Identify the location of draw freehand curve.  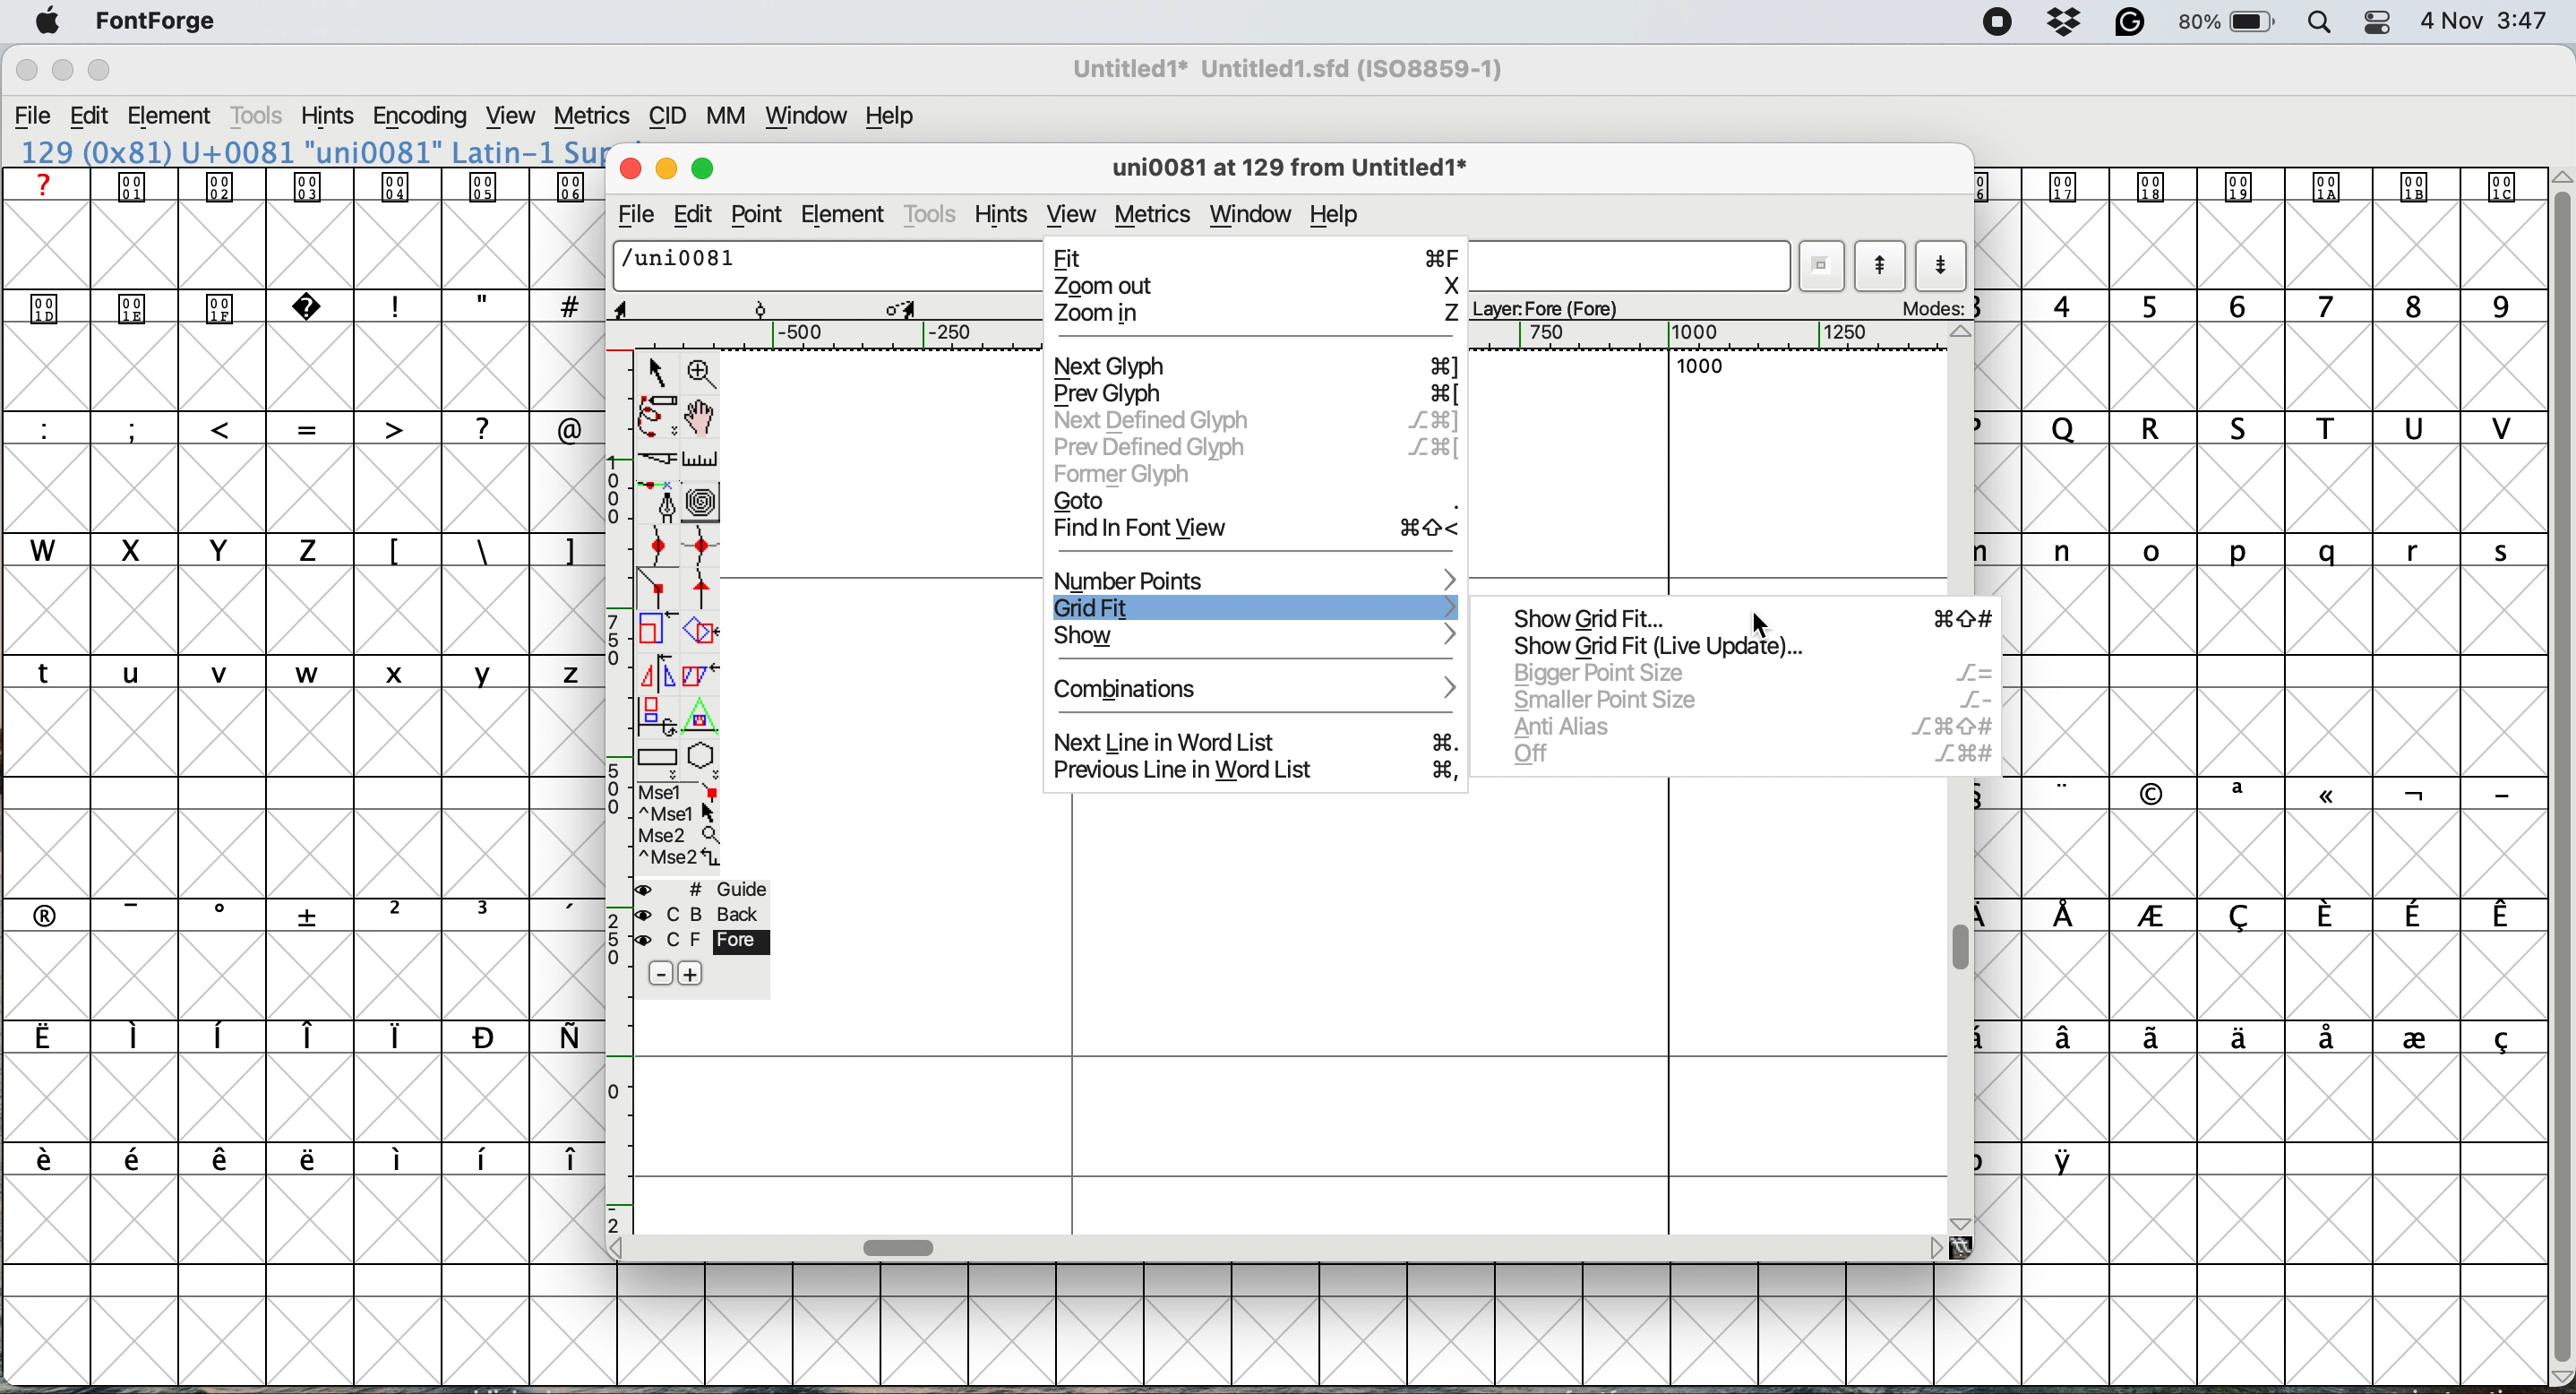
(657, 415).